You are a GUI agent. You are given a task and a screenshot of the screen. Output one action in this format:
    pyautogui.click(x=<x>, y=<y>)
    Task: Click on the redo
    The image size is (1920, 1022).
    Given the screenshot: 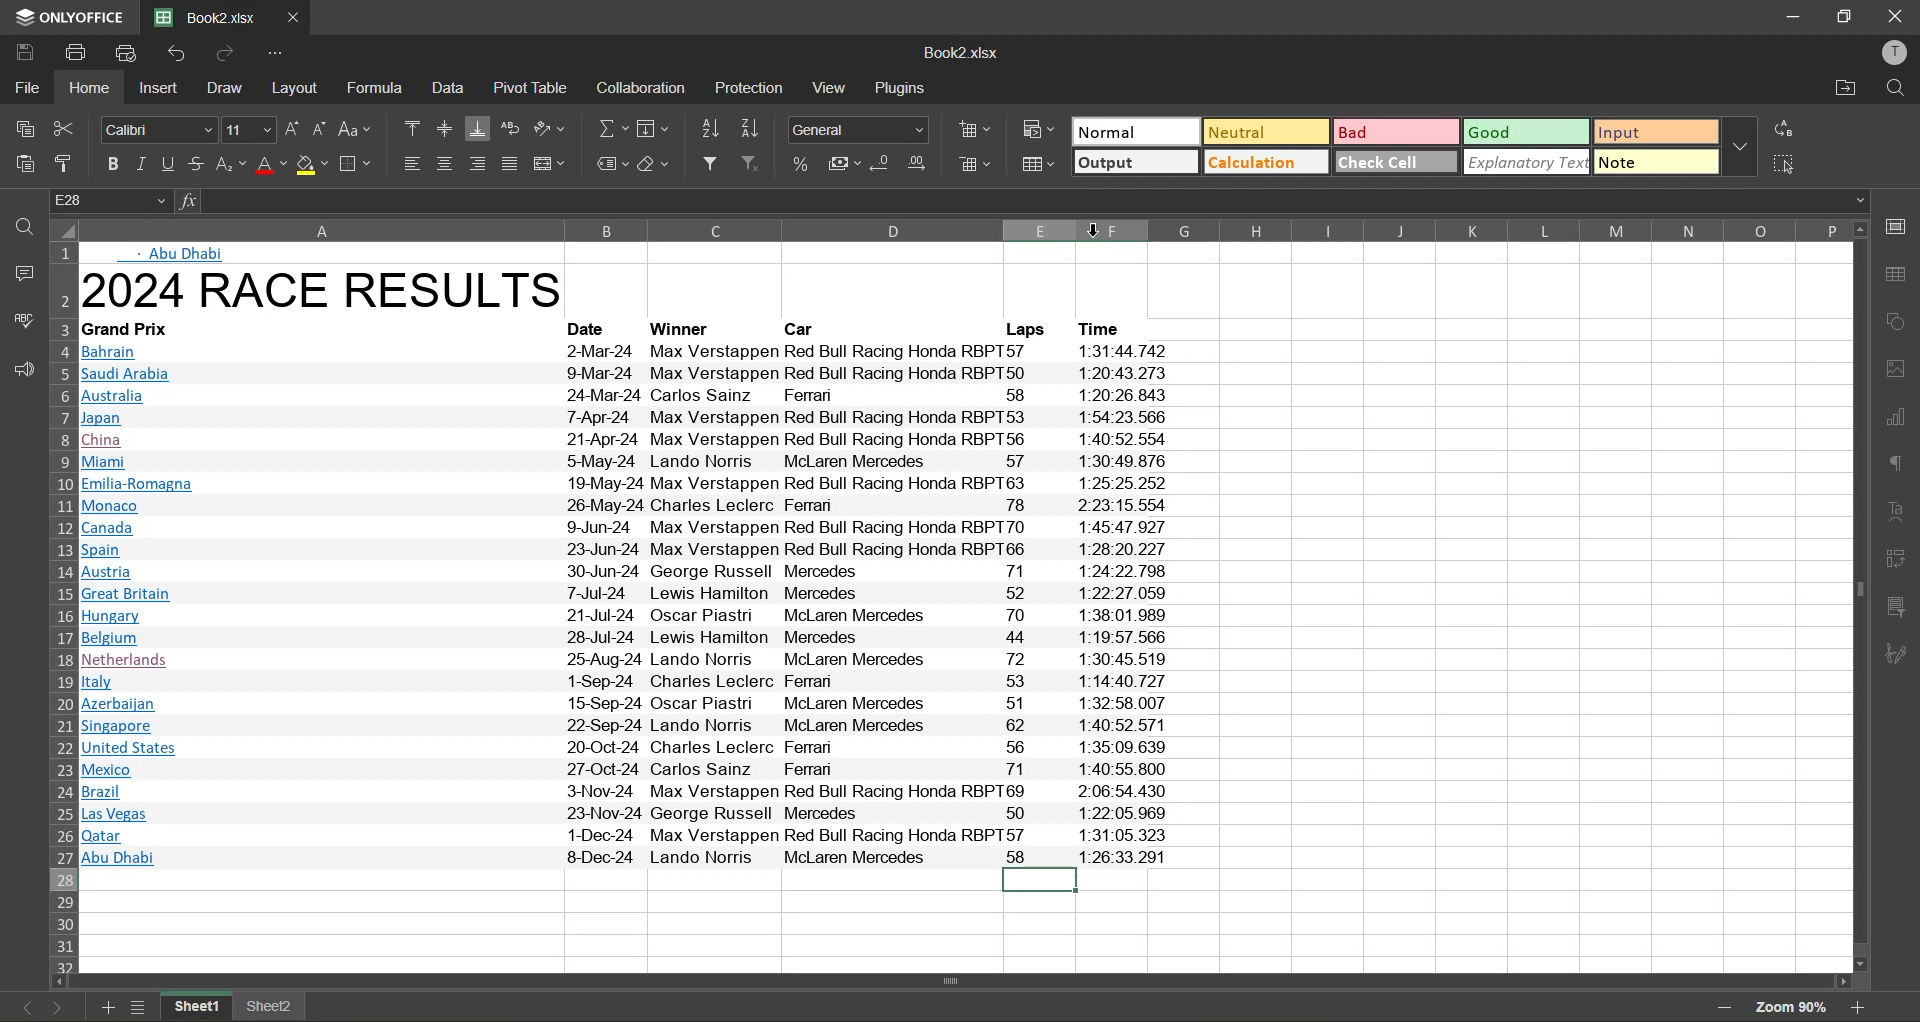 What is the action you would take?
    pyautogui.click(x=227, y=54)
    